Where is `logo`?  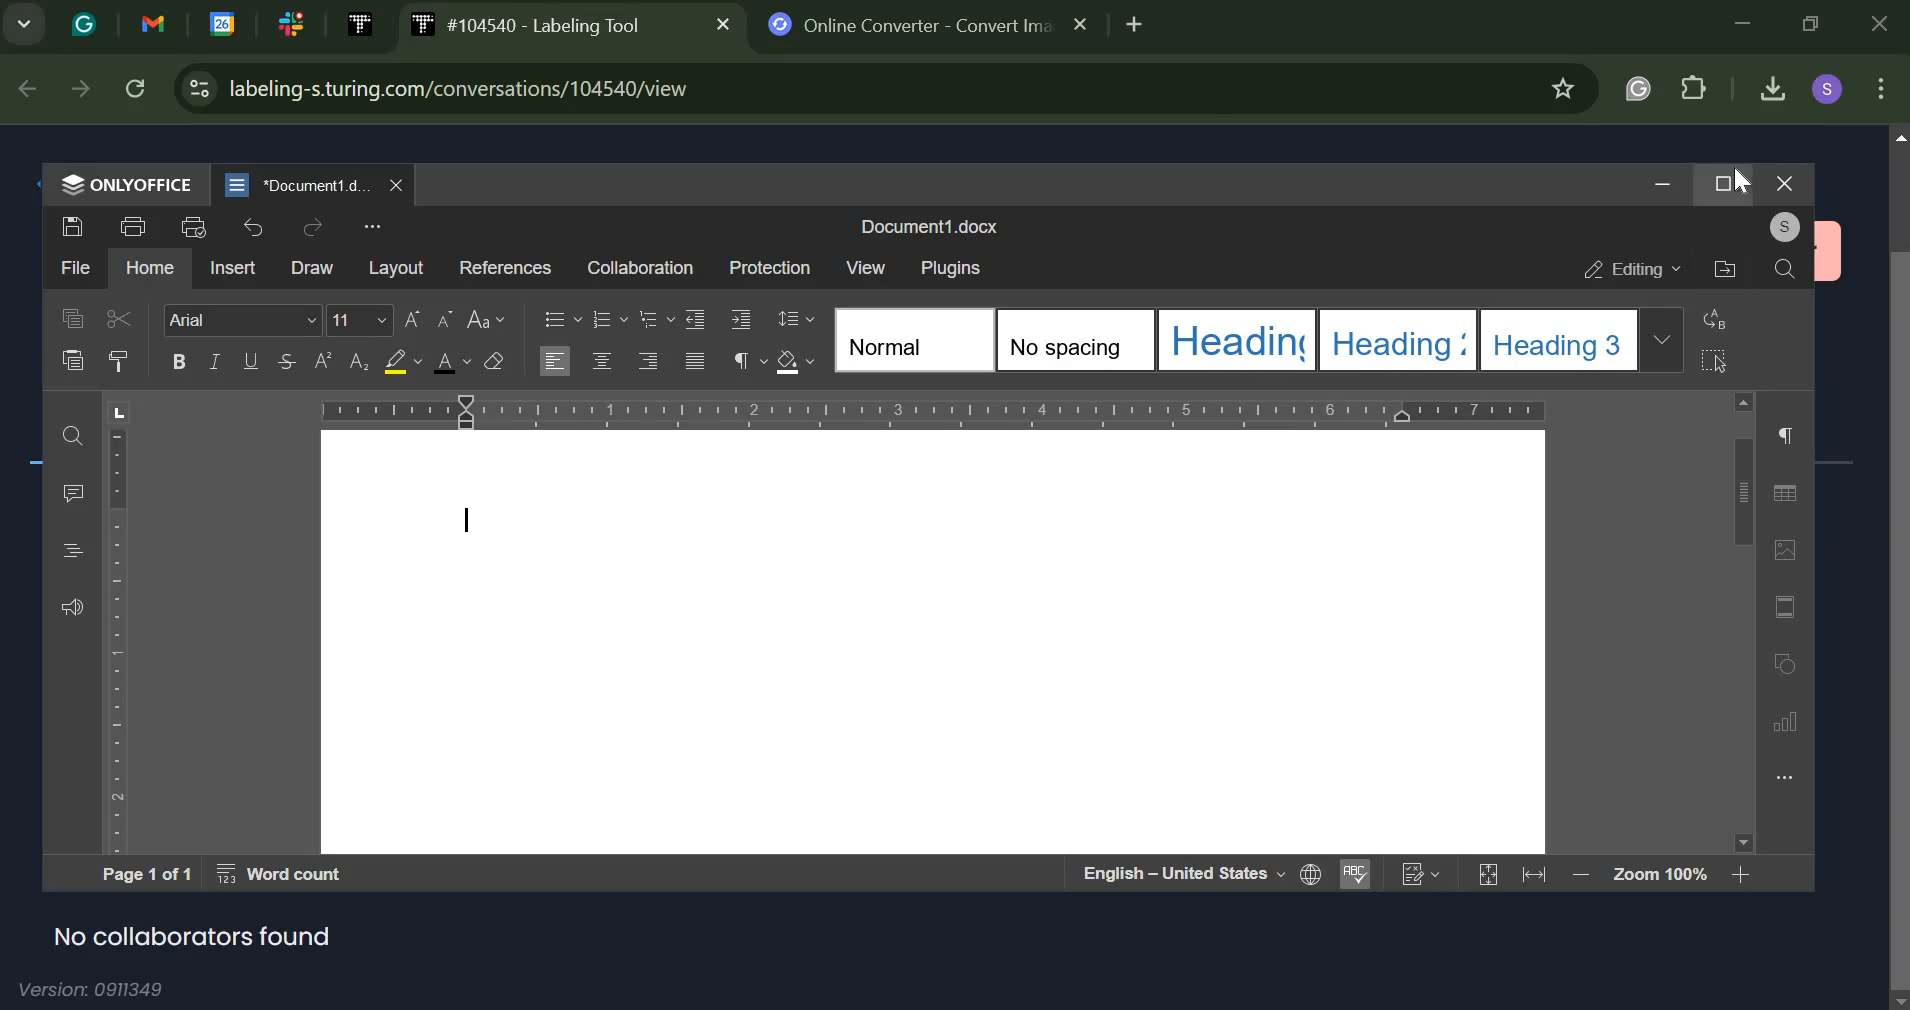
logo is located at coordinates (238, 185).